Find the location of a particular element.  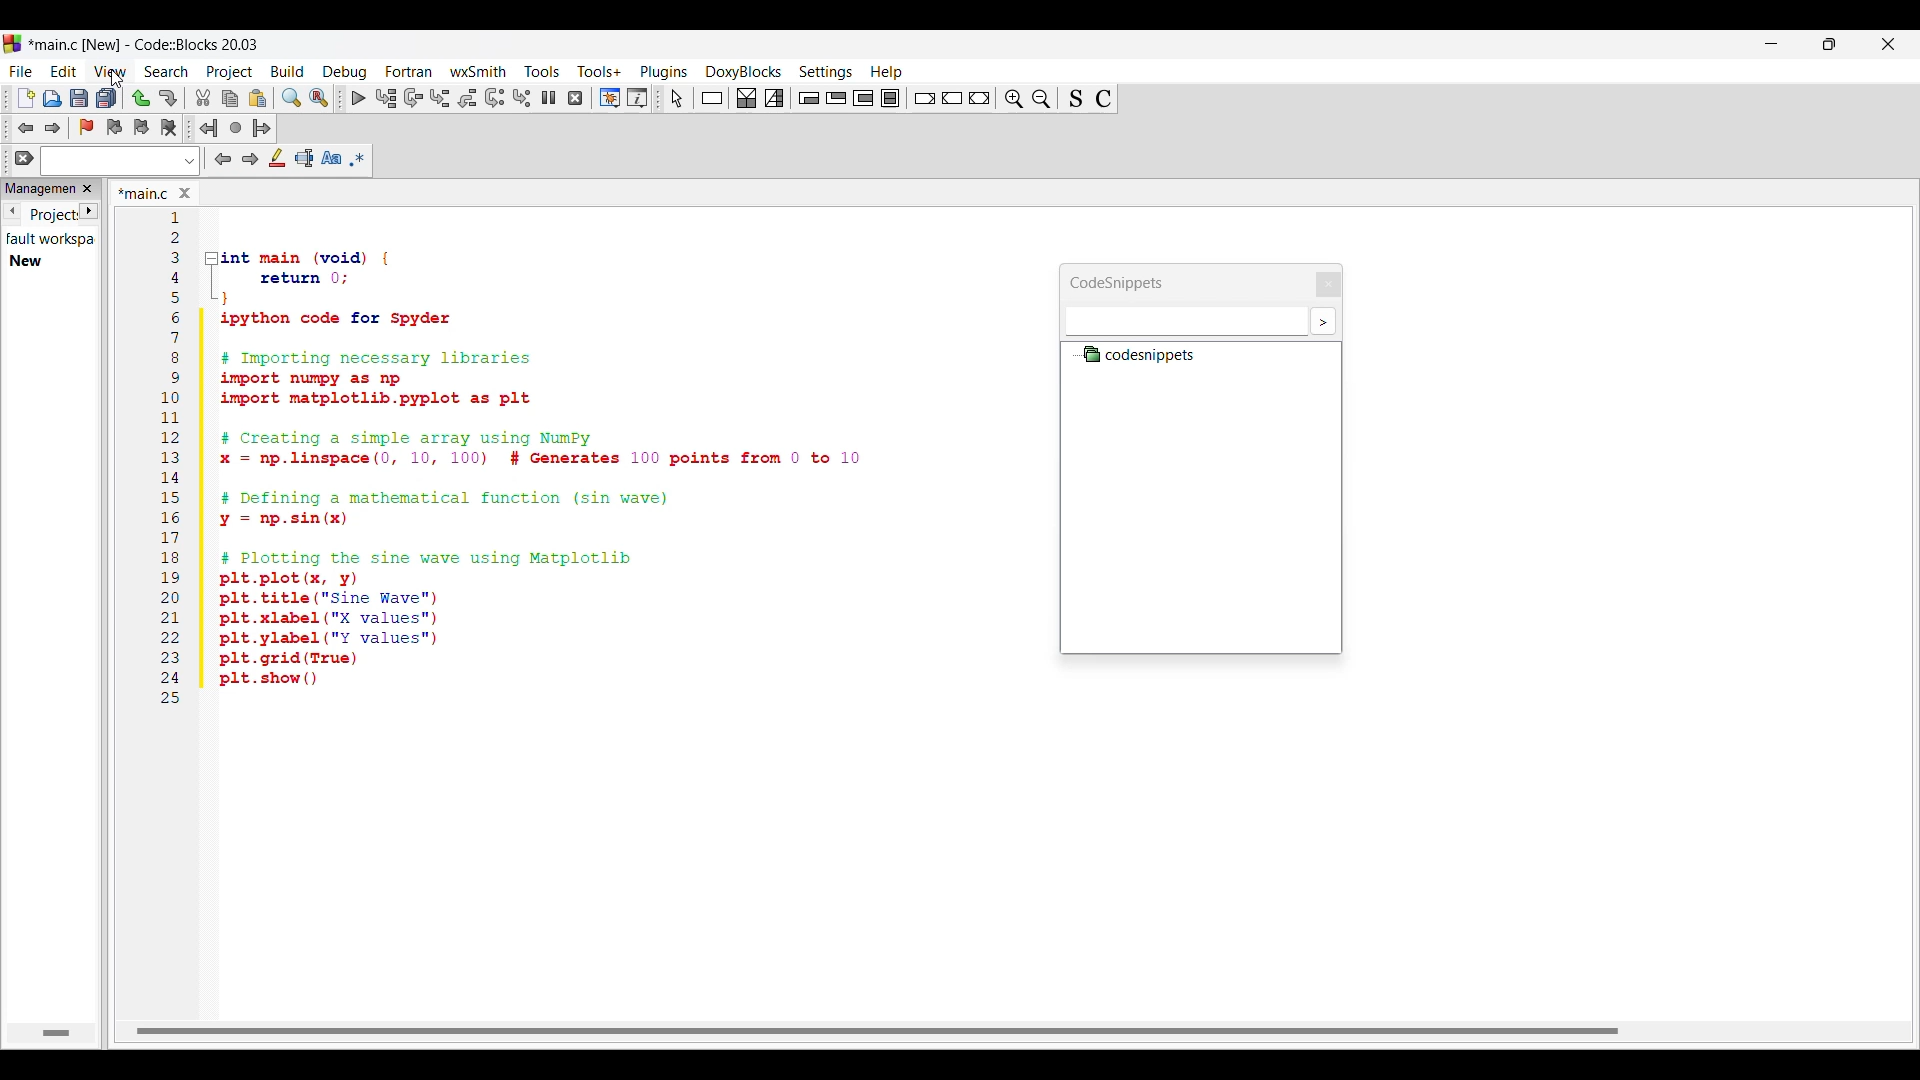

Selected text is located at coordinates (304, 158).